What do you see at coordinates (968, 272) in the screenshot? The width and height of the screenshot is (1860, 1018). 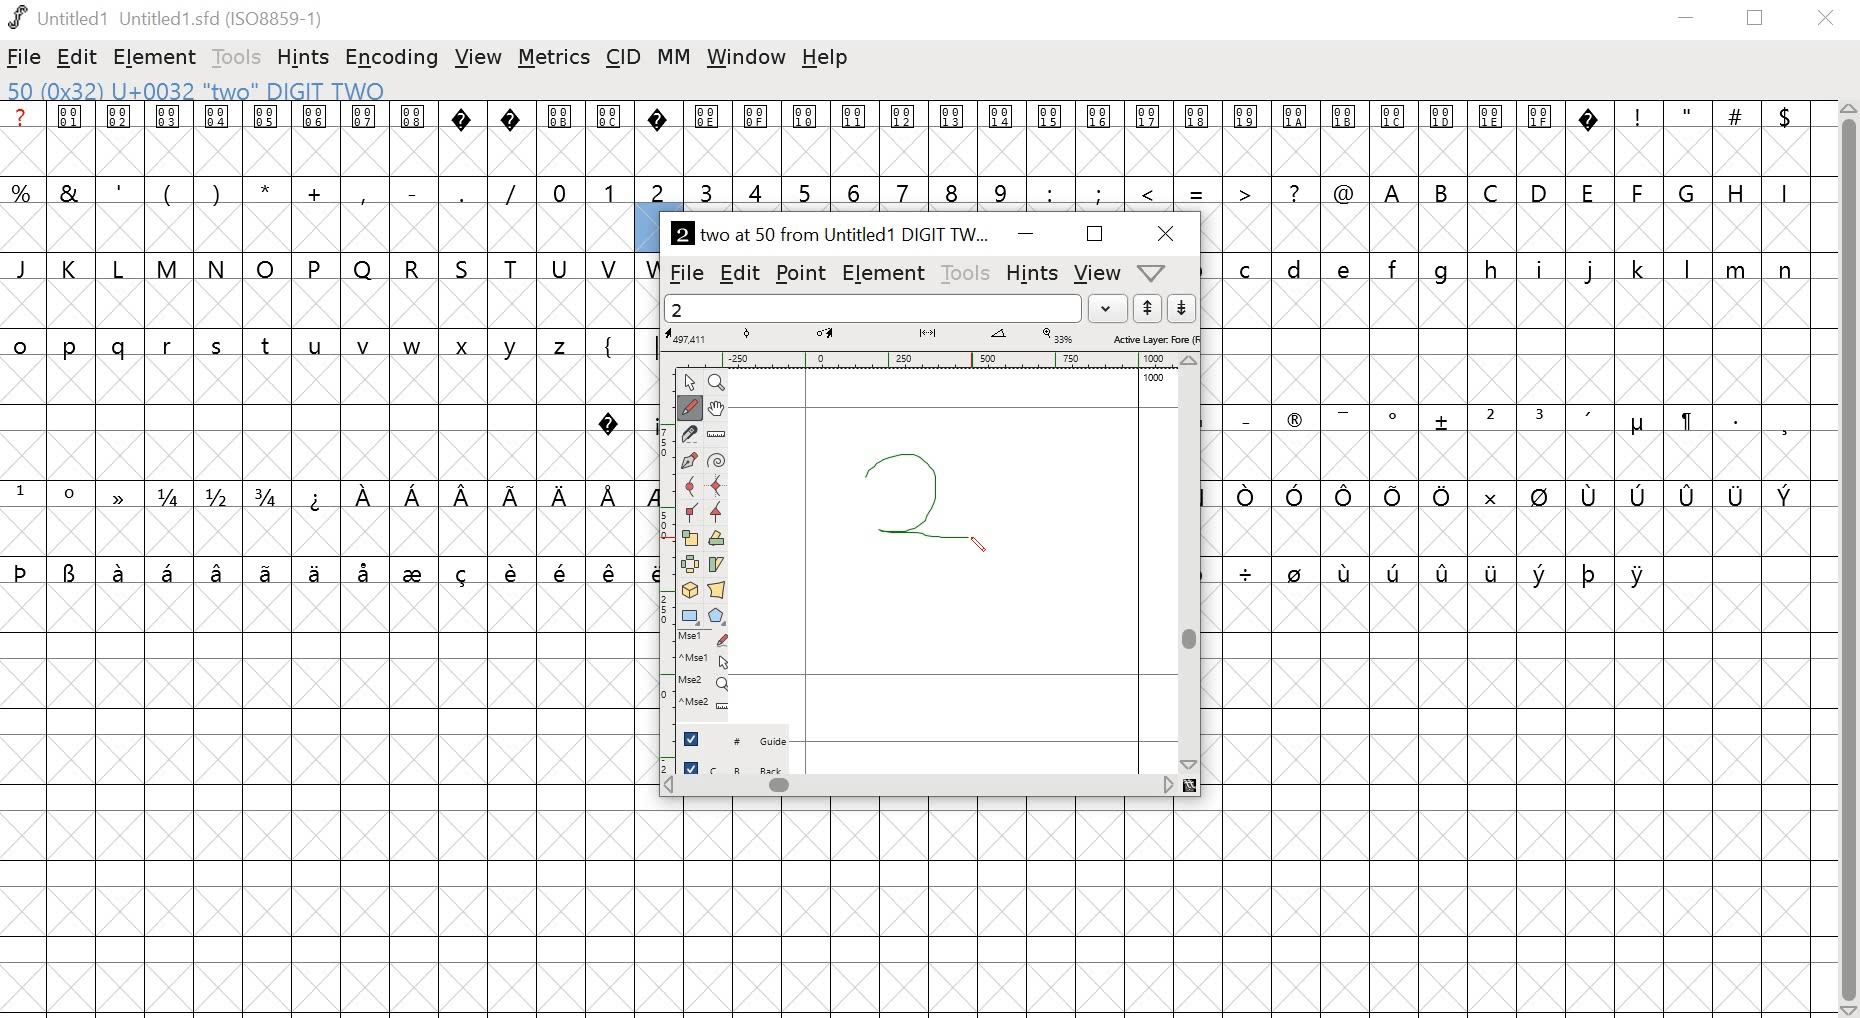 I see `tools` at bounding box center [968, 272].